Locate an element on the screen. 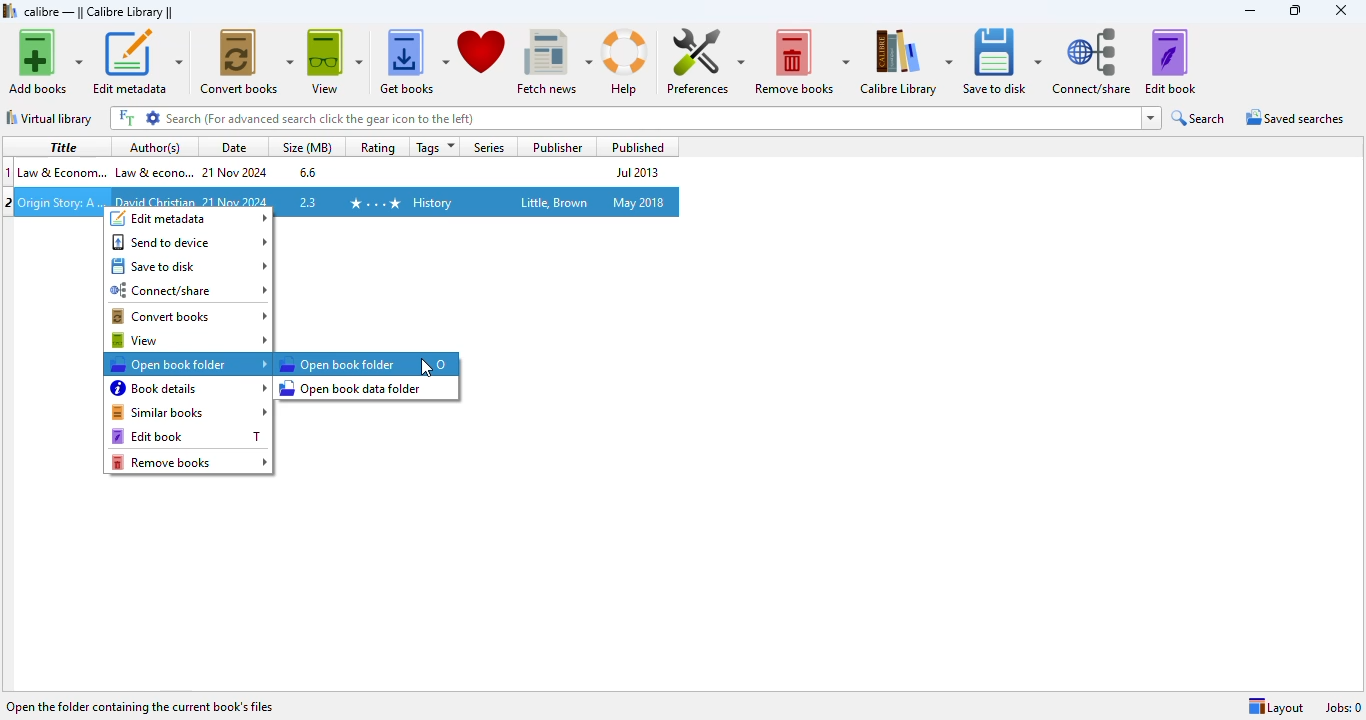 This screenshot has height=720, width=1366. preferences is located at coordinates (704, 61).